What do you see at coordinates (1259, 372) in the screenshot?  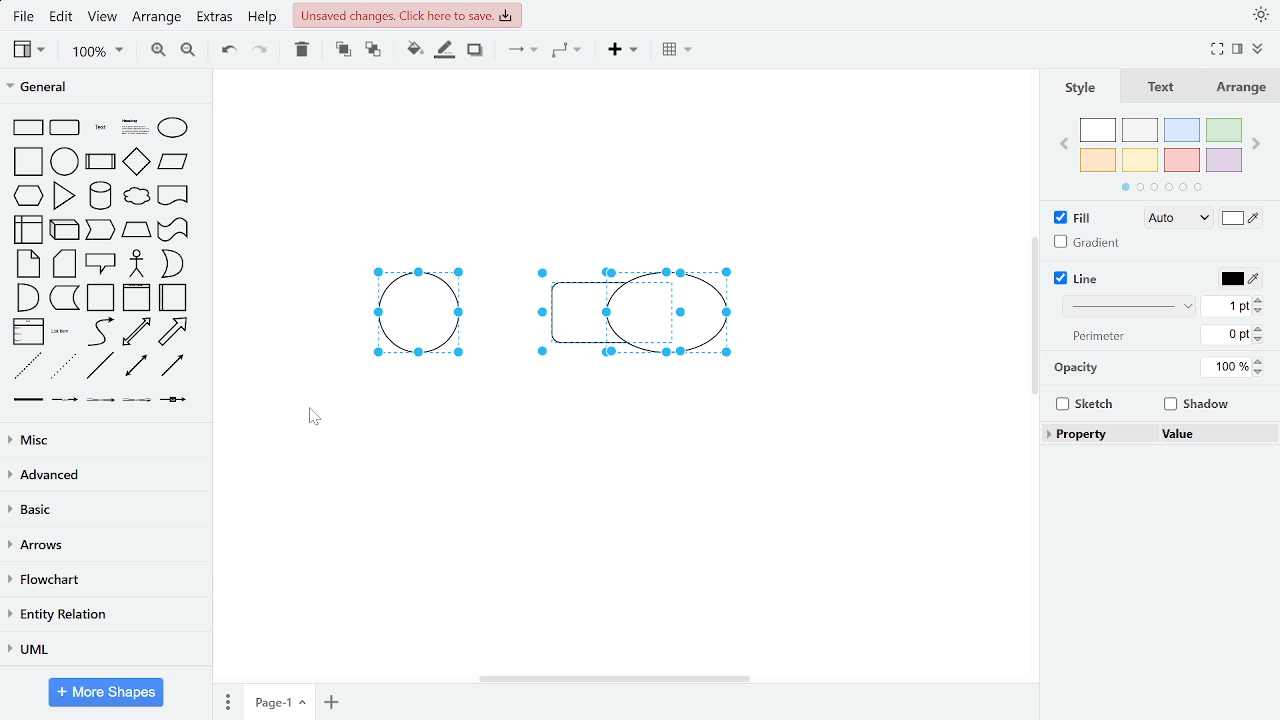 I see `decrease opacity` at bounding box center [1259, 372].